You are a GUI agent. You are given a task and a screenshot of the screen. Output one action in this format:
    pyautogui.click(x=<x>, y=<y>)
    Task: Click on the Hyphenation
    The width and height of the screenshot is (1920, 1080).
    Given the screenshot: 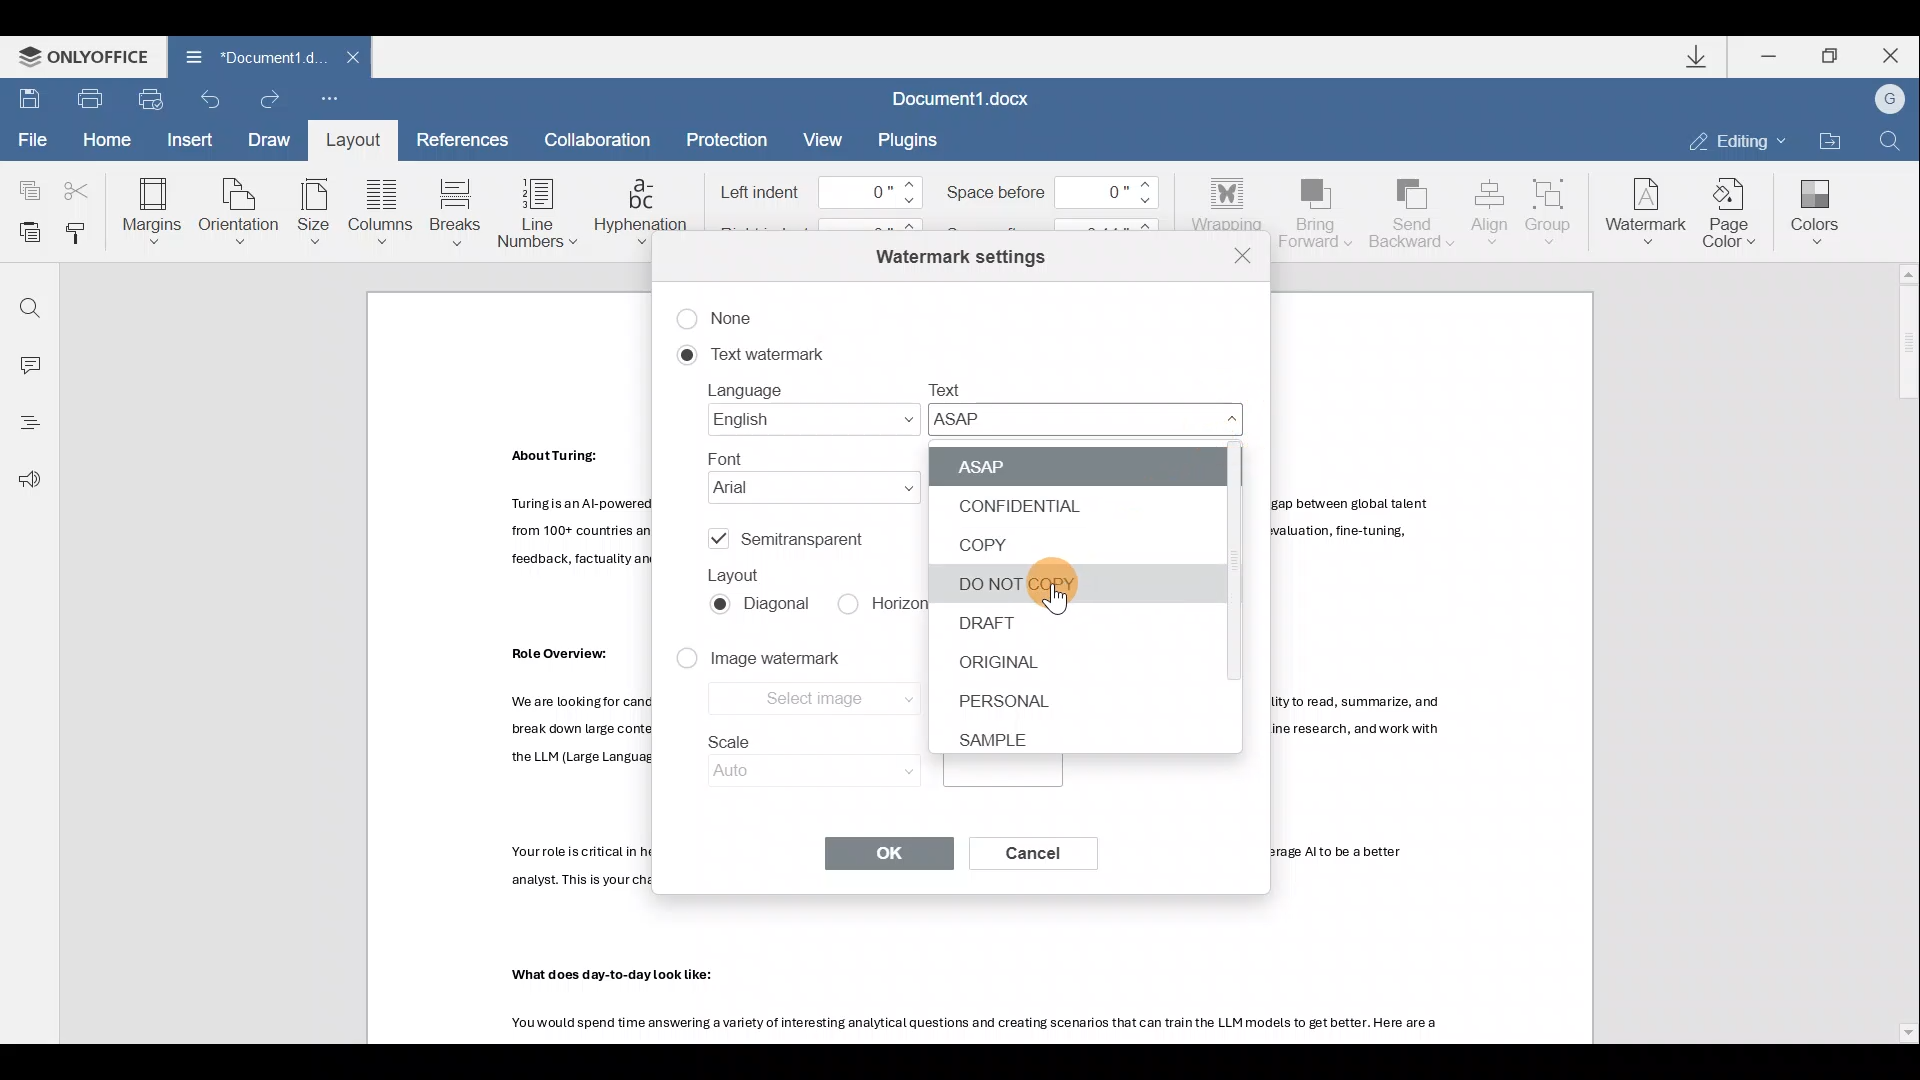 What is the action you would take?
    pyautogui.click(x=644, y=213)
    